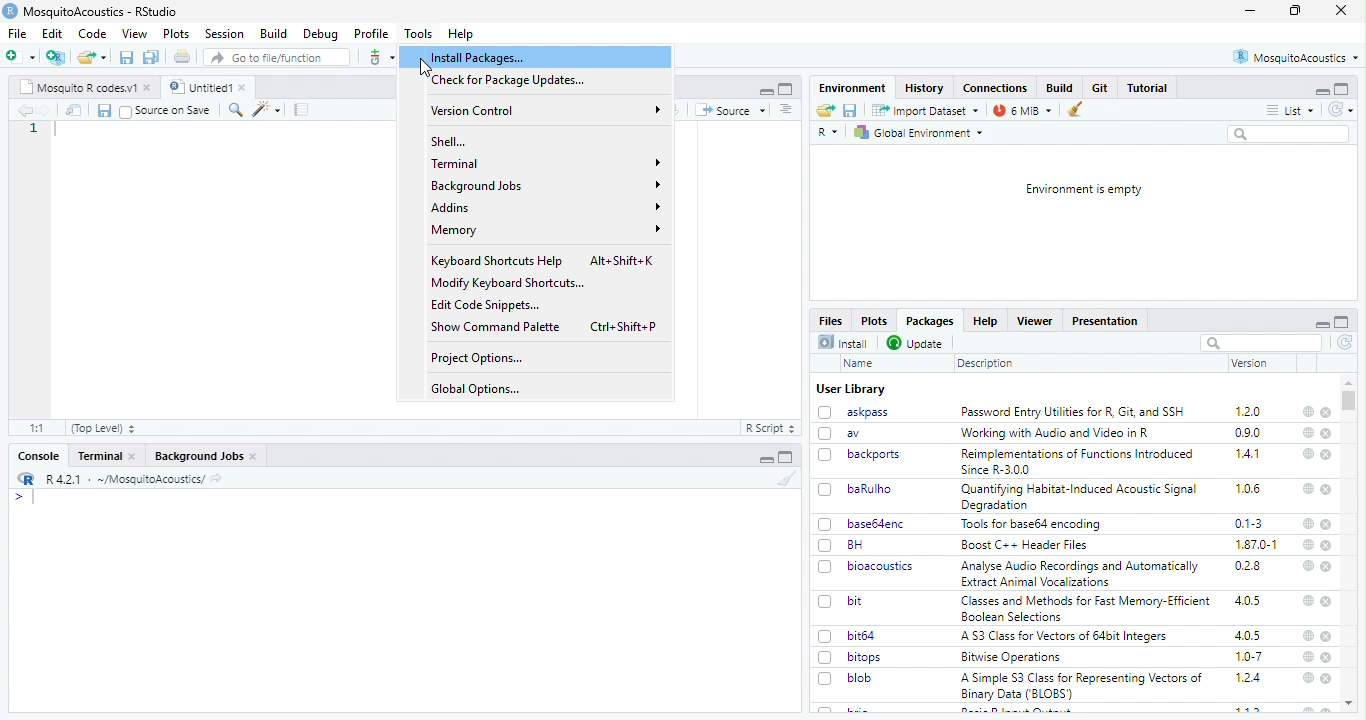 The image size is (1366, 720). Describe the element at coordinates (1291, 135) in the screenshot. I see `searchbox` at that location.